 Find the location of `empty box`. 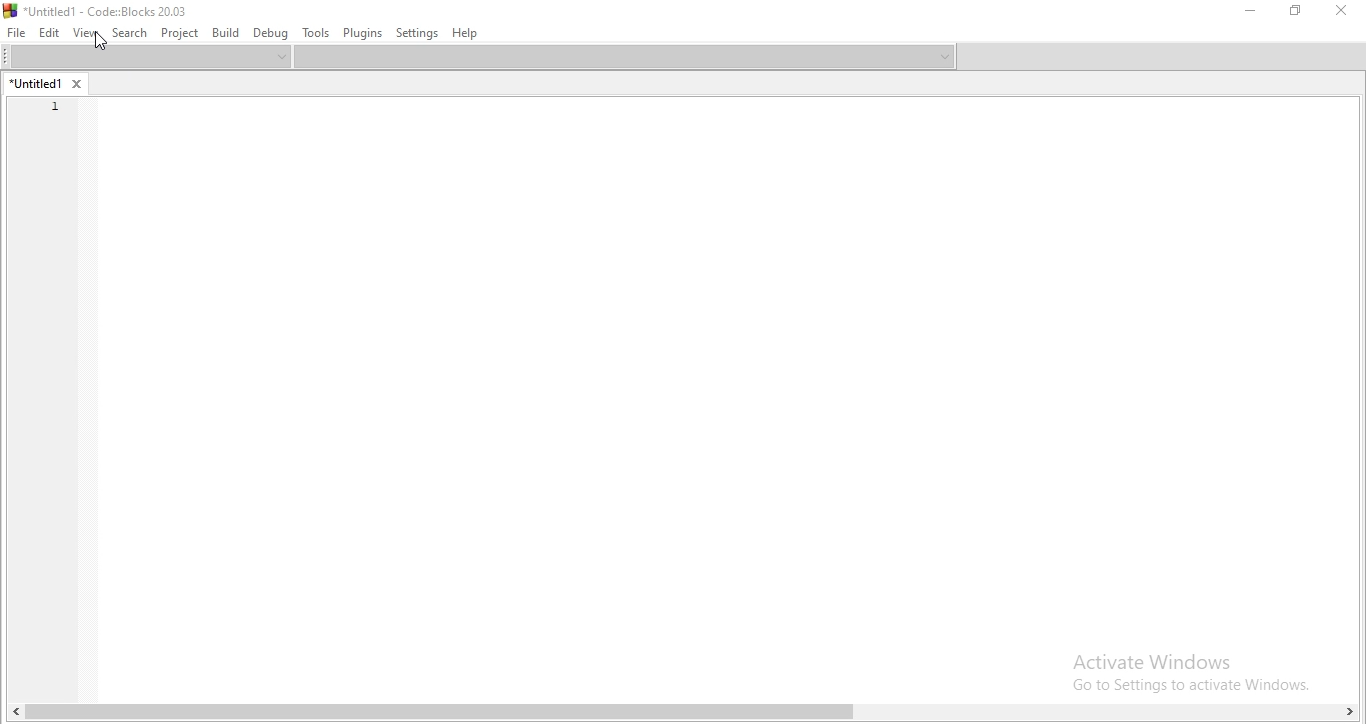

empty box is located at coordinates (145, 57).